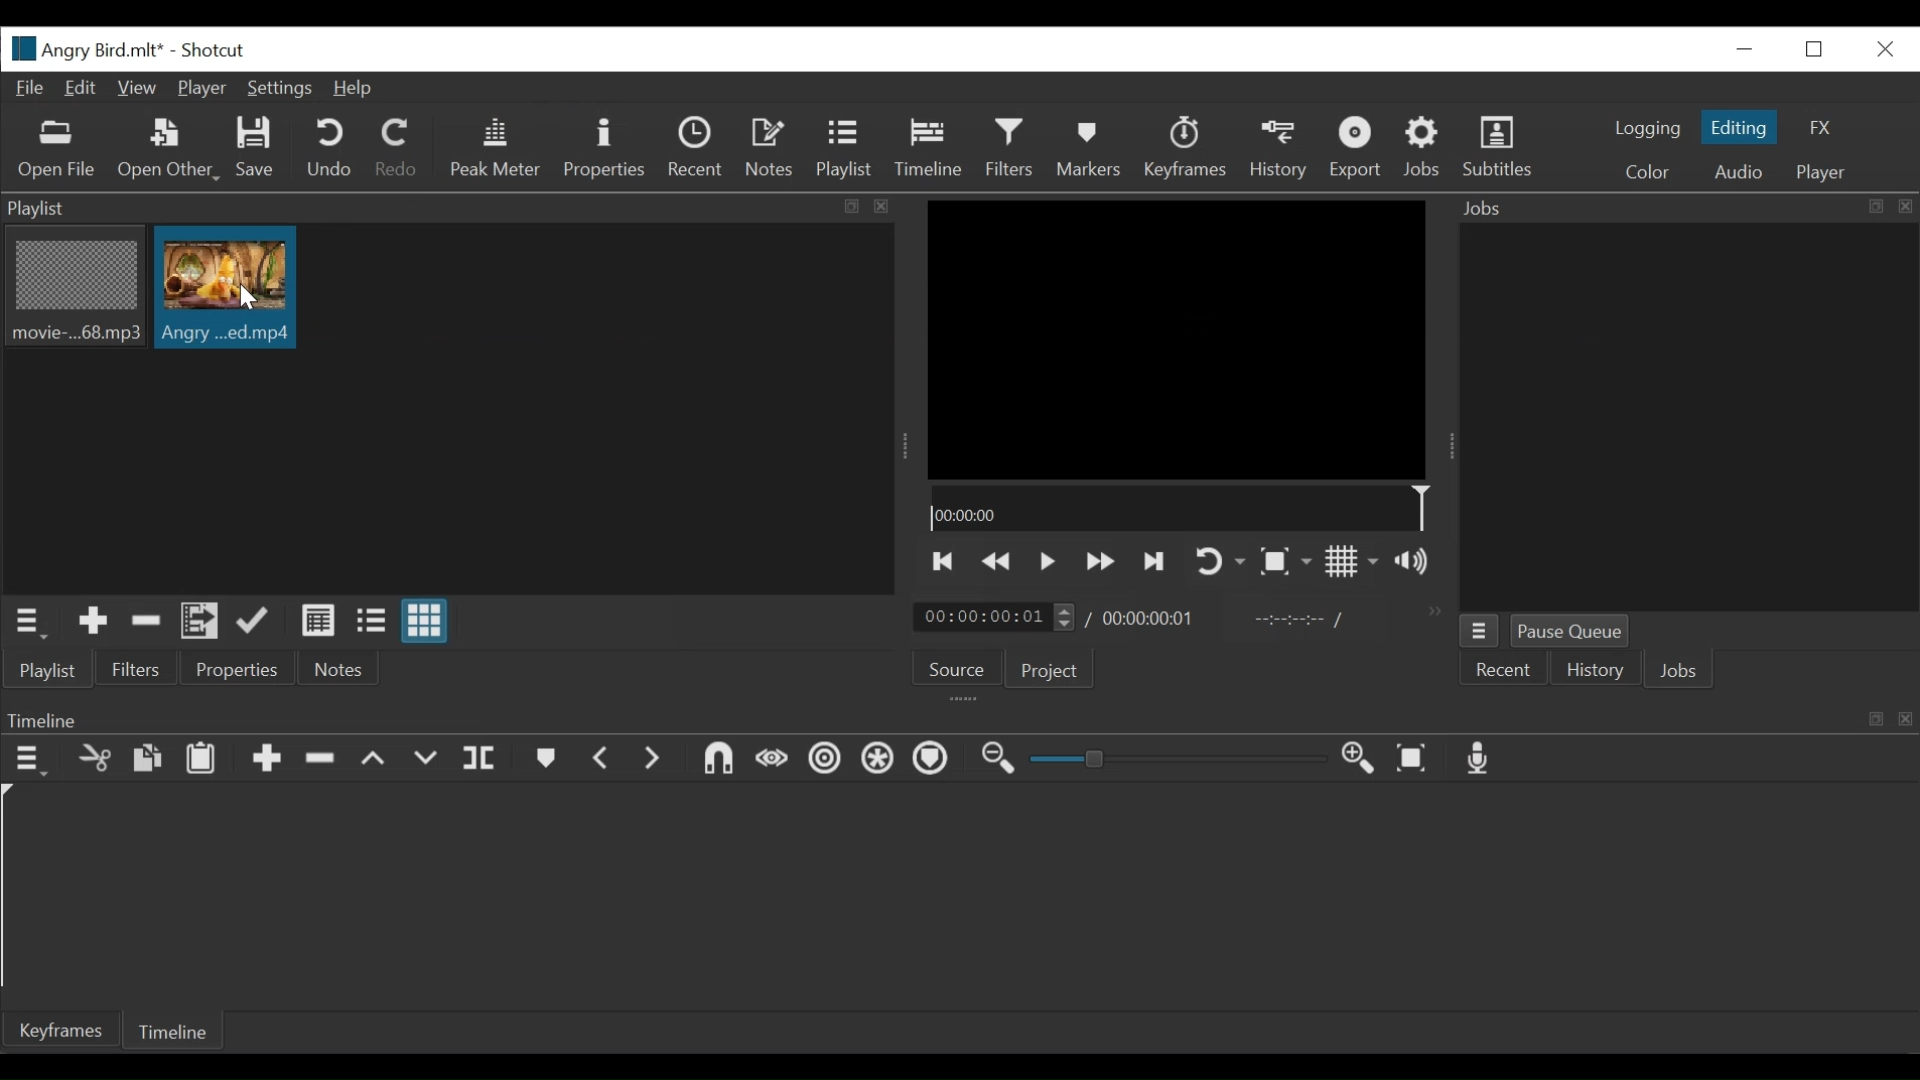 The width and height of the screenshot is (1920, 1080). I want to click on Previous marker, so click(604, 759).